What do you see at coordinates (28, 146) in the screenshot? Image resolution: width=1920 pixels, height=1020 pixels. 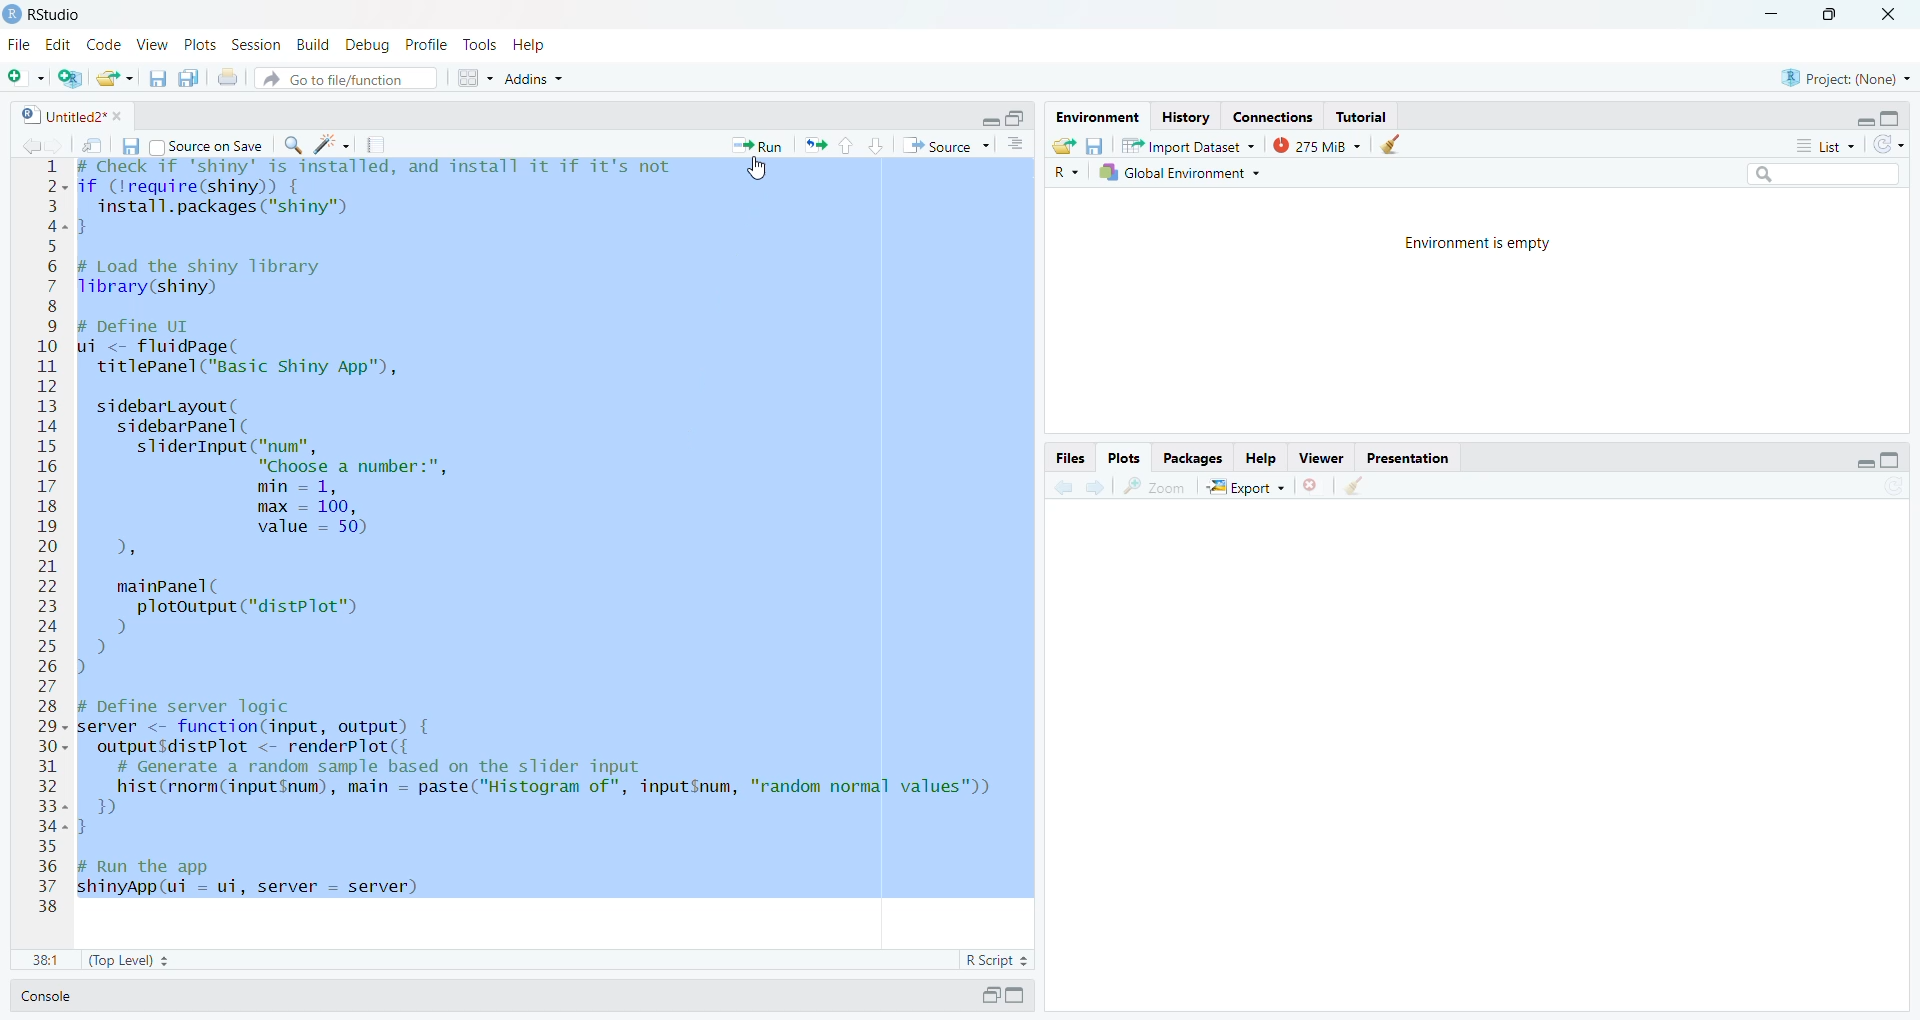 I see `back` at bounding box center [28, 146].